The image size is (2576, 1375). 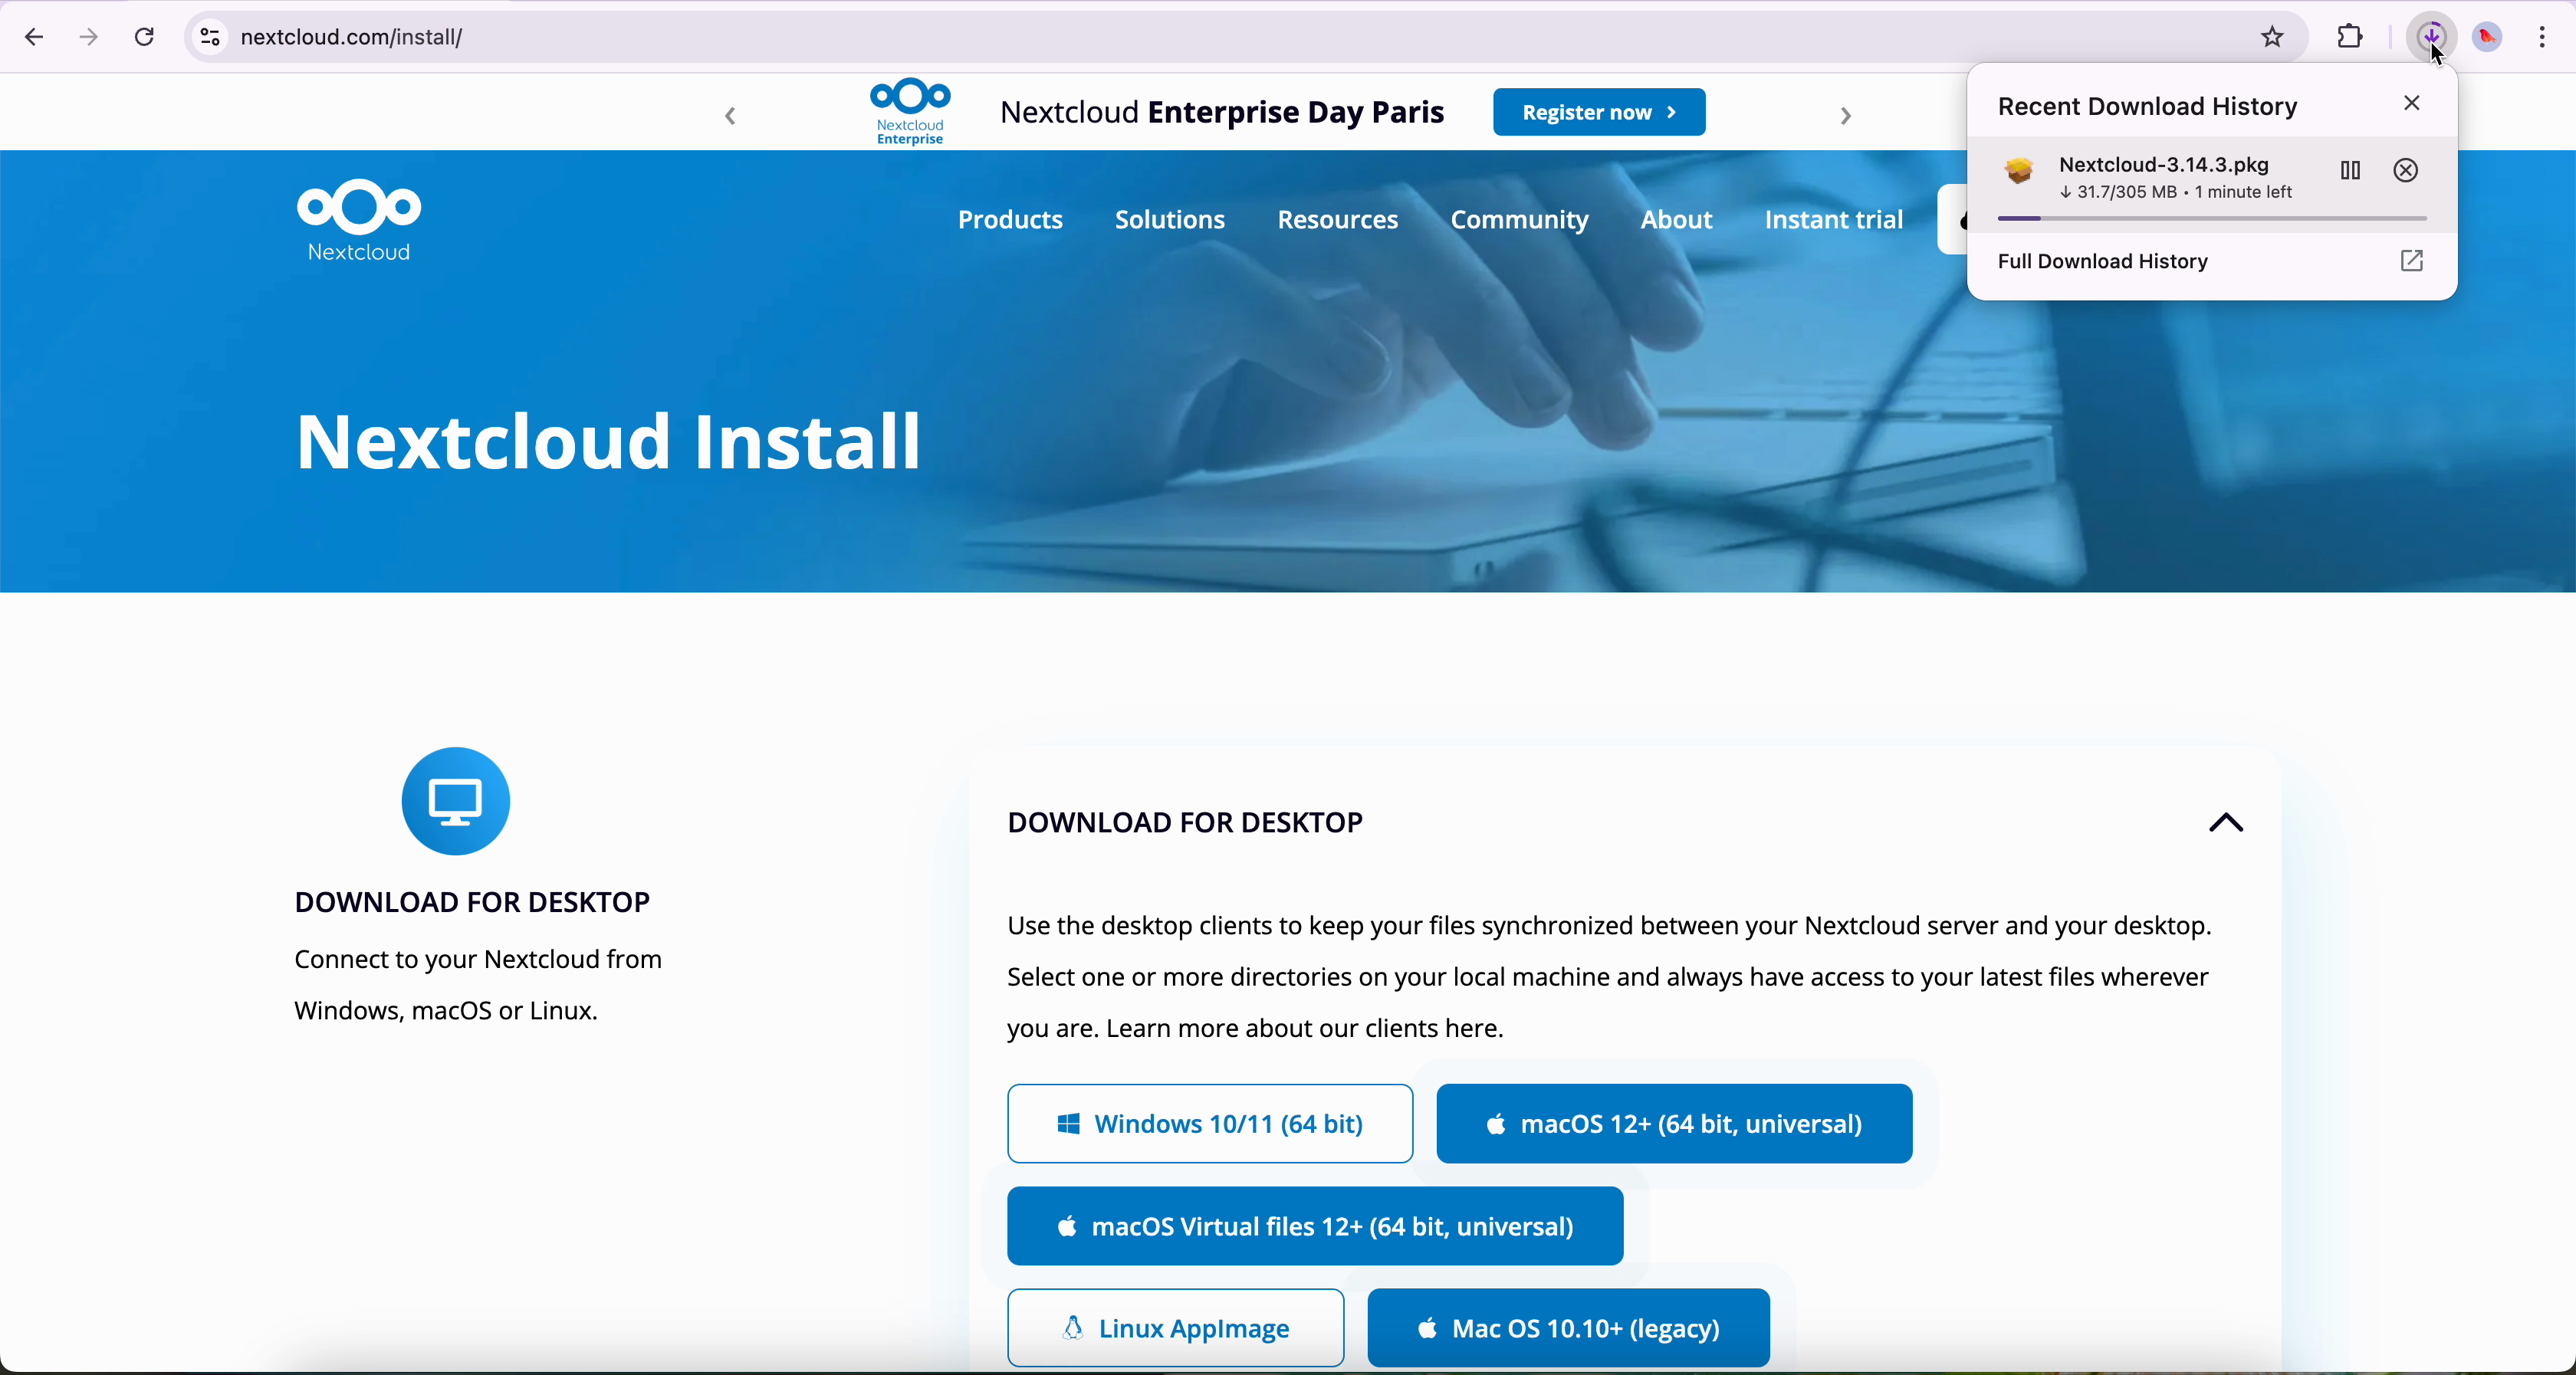 I want to click on cursor, so click(x=2458, y=61).